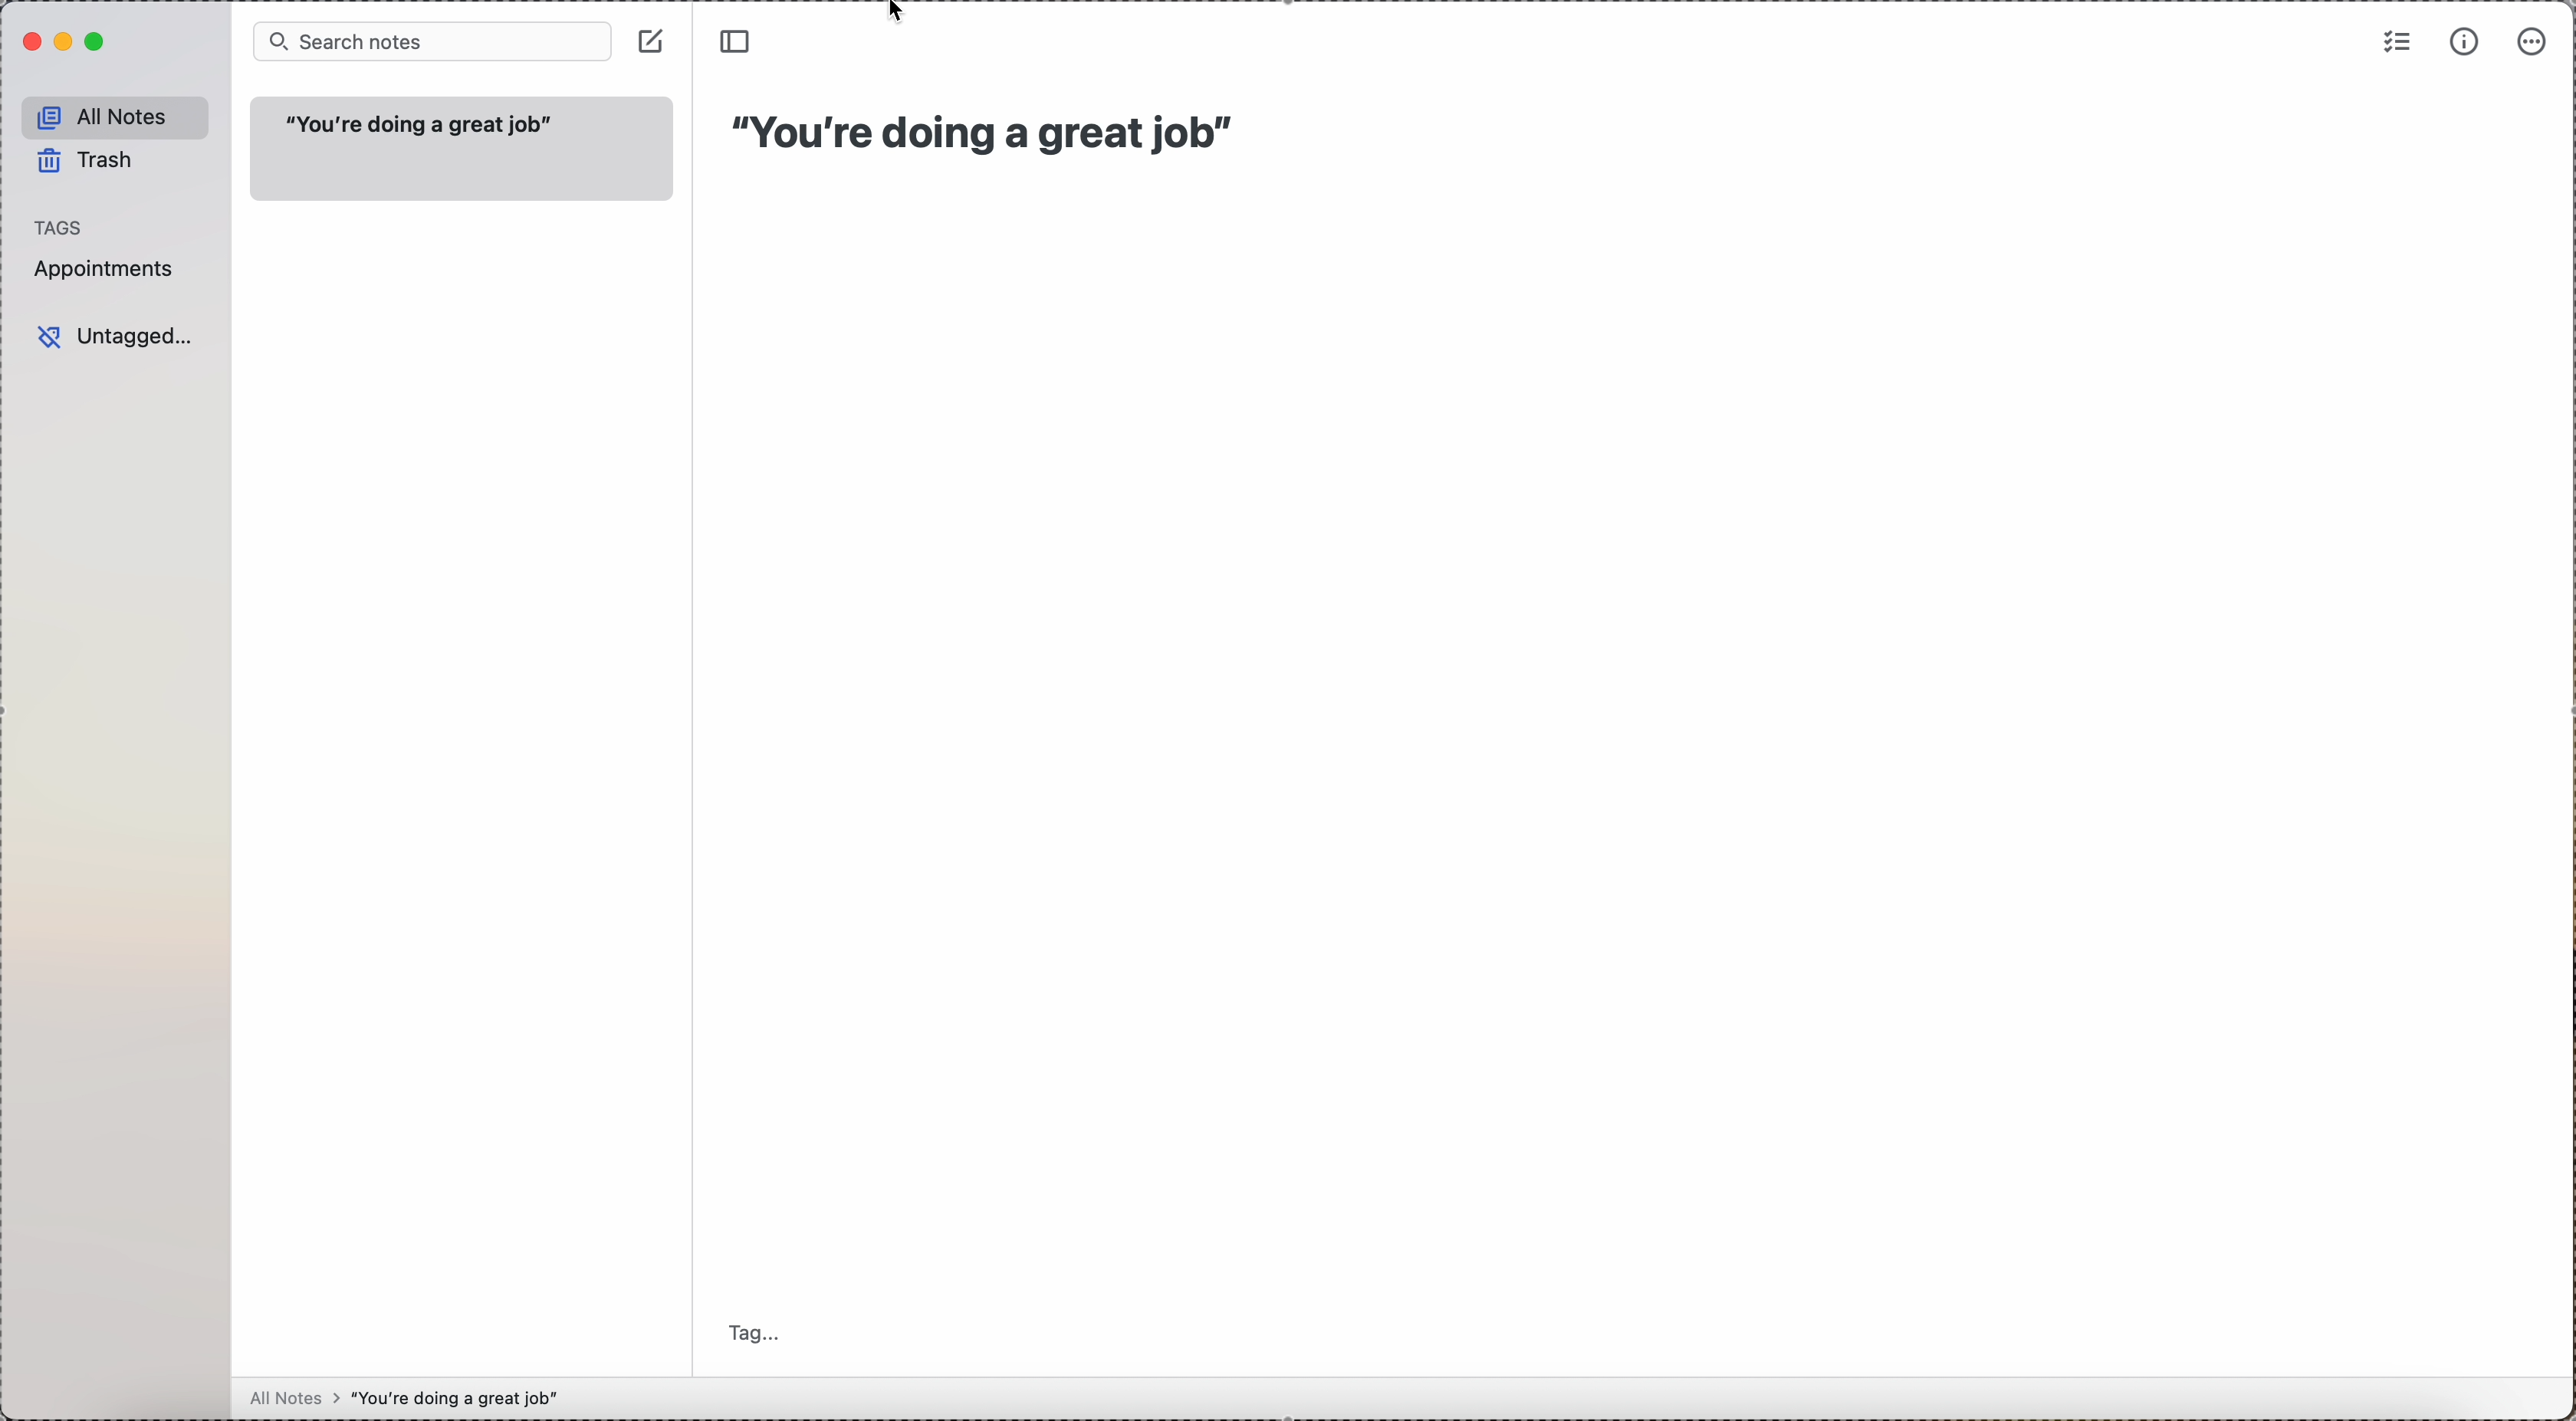  I want to click on maximize, so click(98, 42).